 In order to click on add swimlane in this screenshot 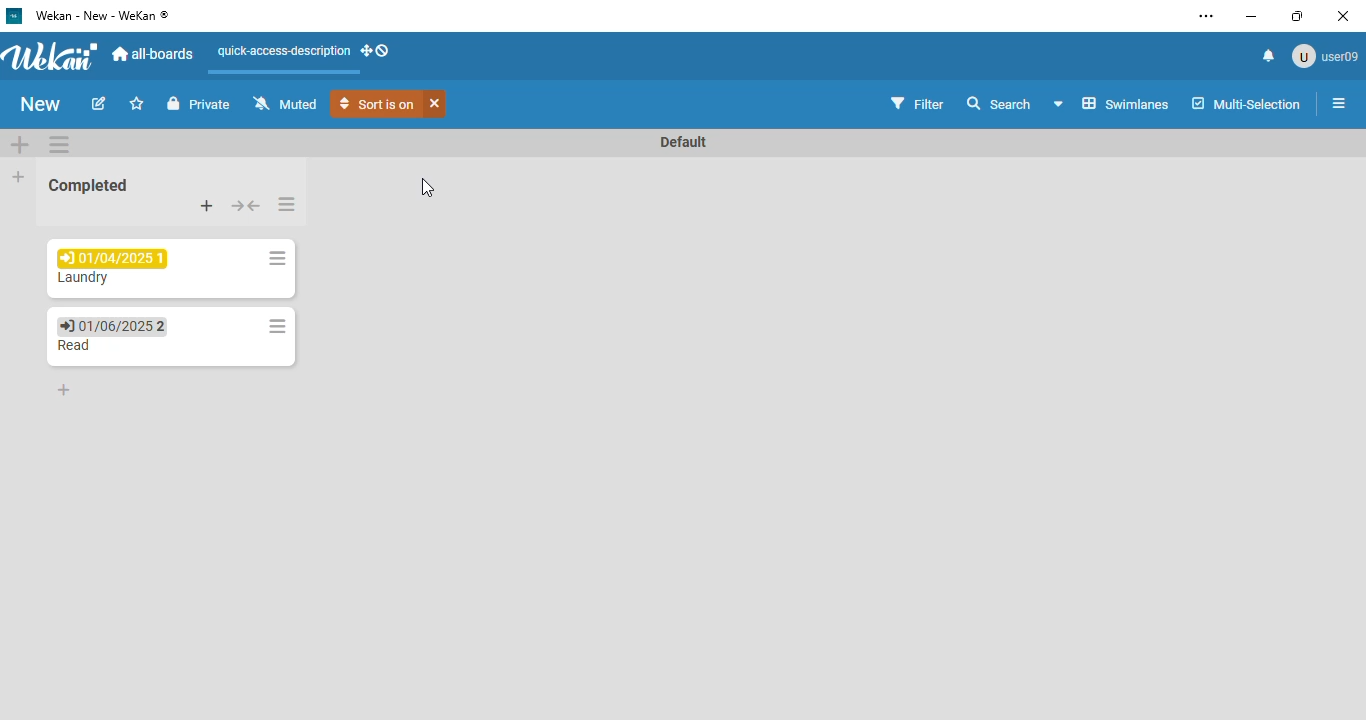, I will do `click(20, 143)`.